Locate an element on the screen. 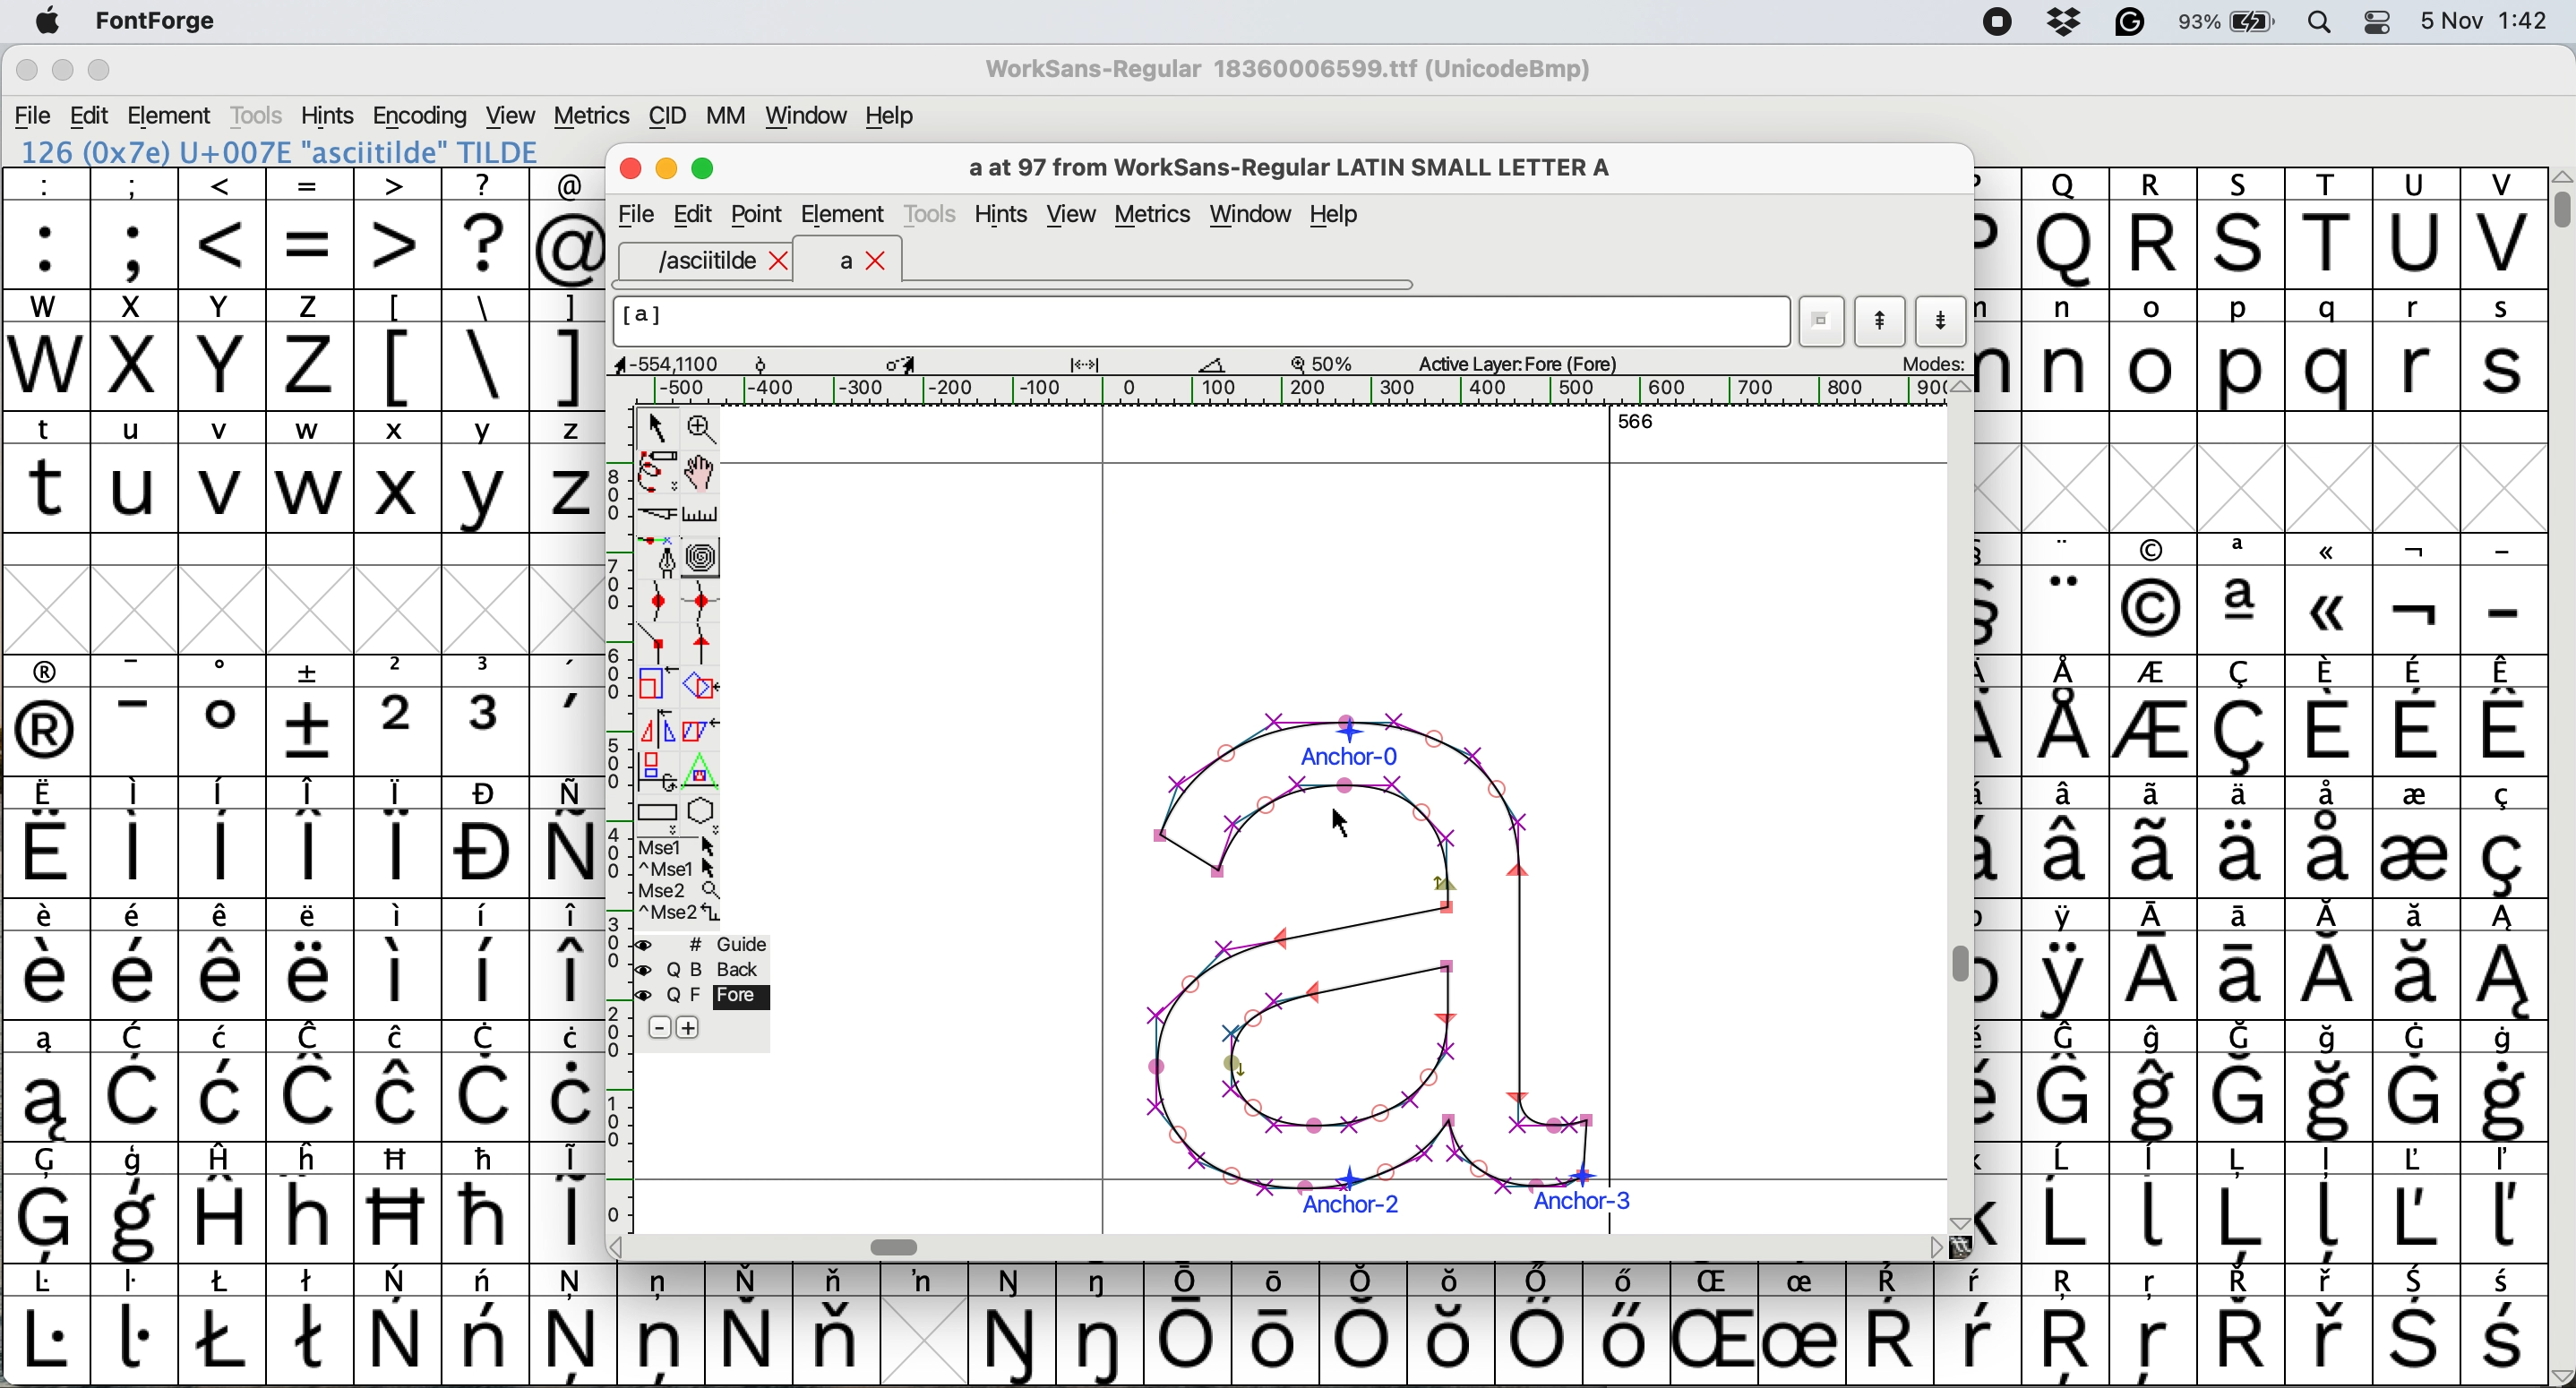  x is located at coordinates (397, 472).